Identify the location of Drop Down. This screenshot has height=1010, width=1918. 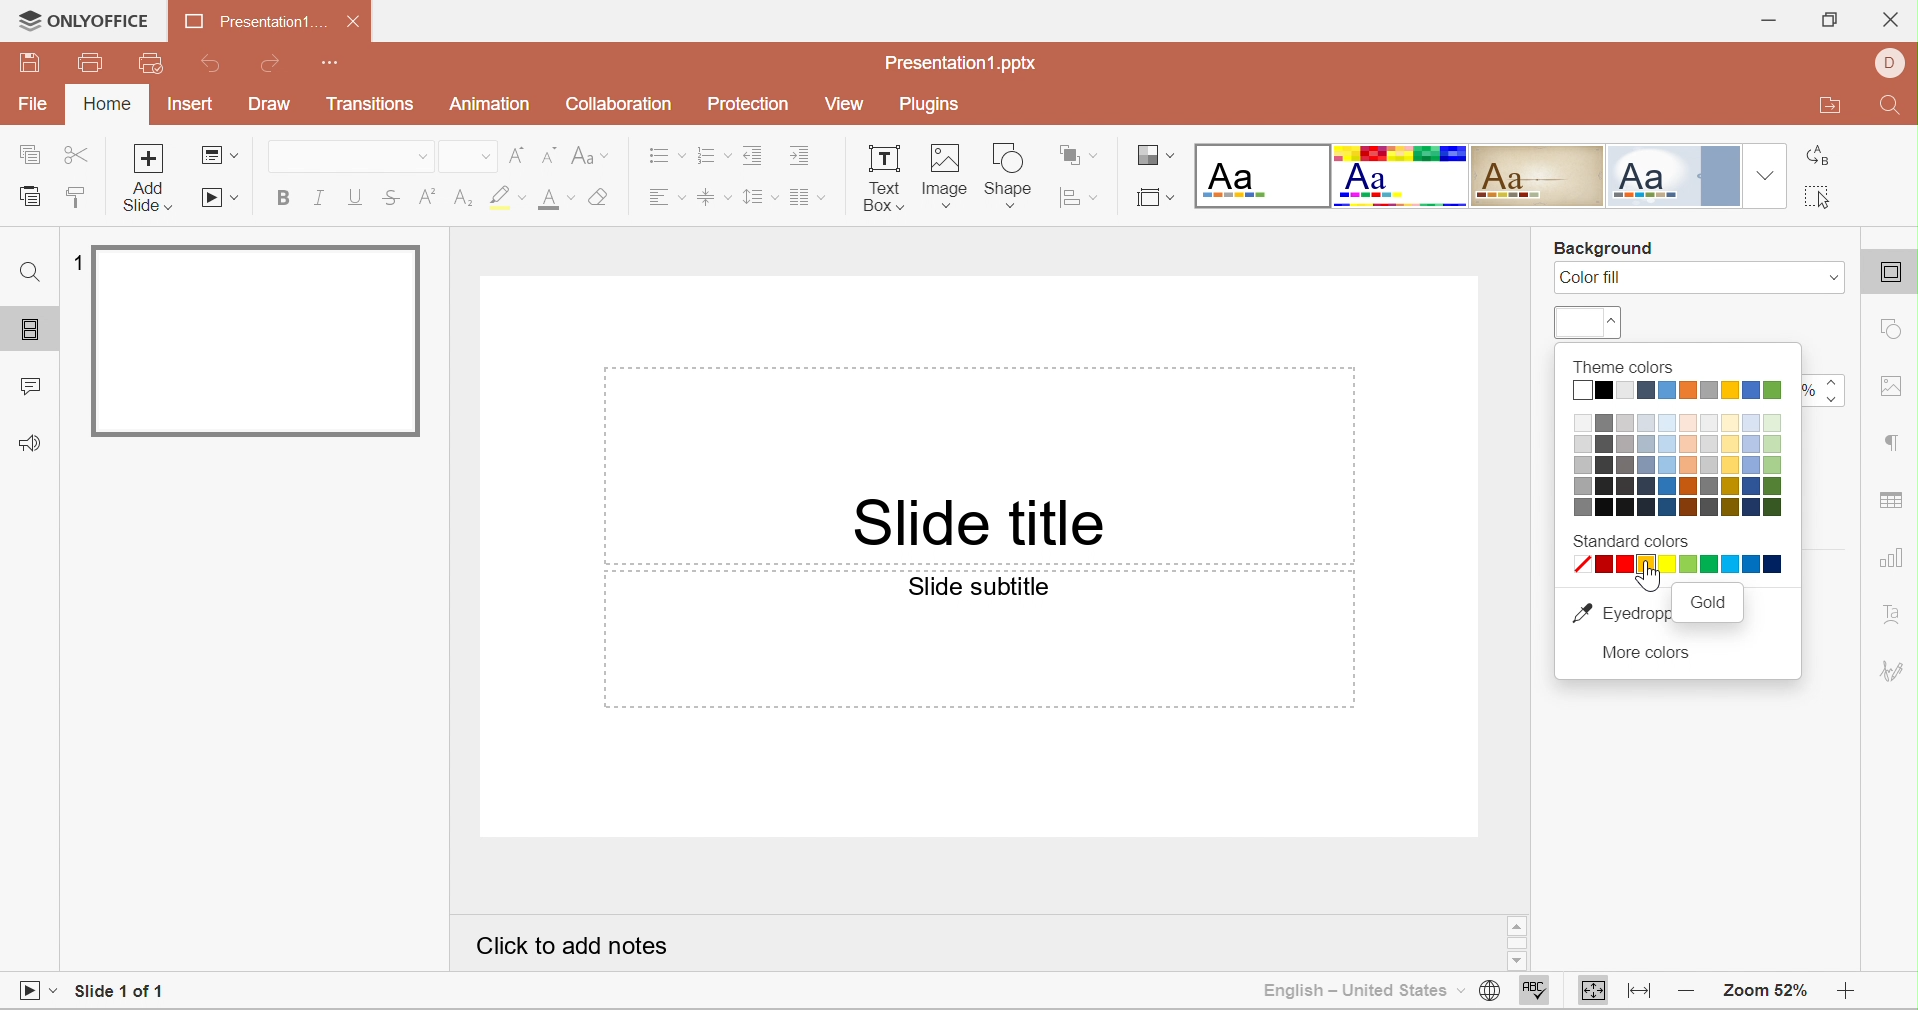
(483, 157).